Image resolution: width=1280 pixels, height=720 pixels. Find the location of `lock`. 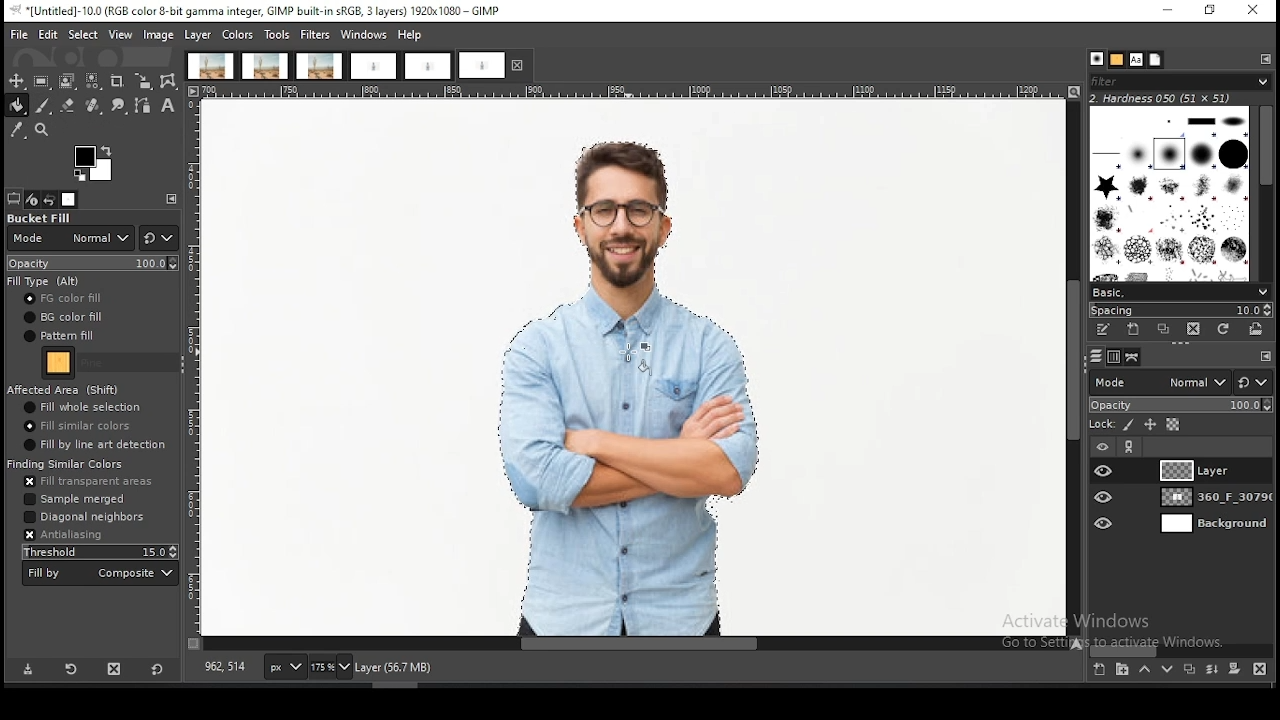

lock is located at coordinates (1100, 425).